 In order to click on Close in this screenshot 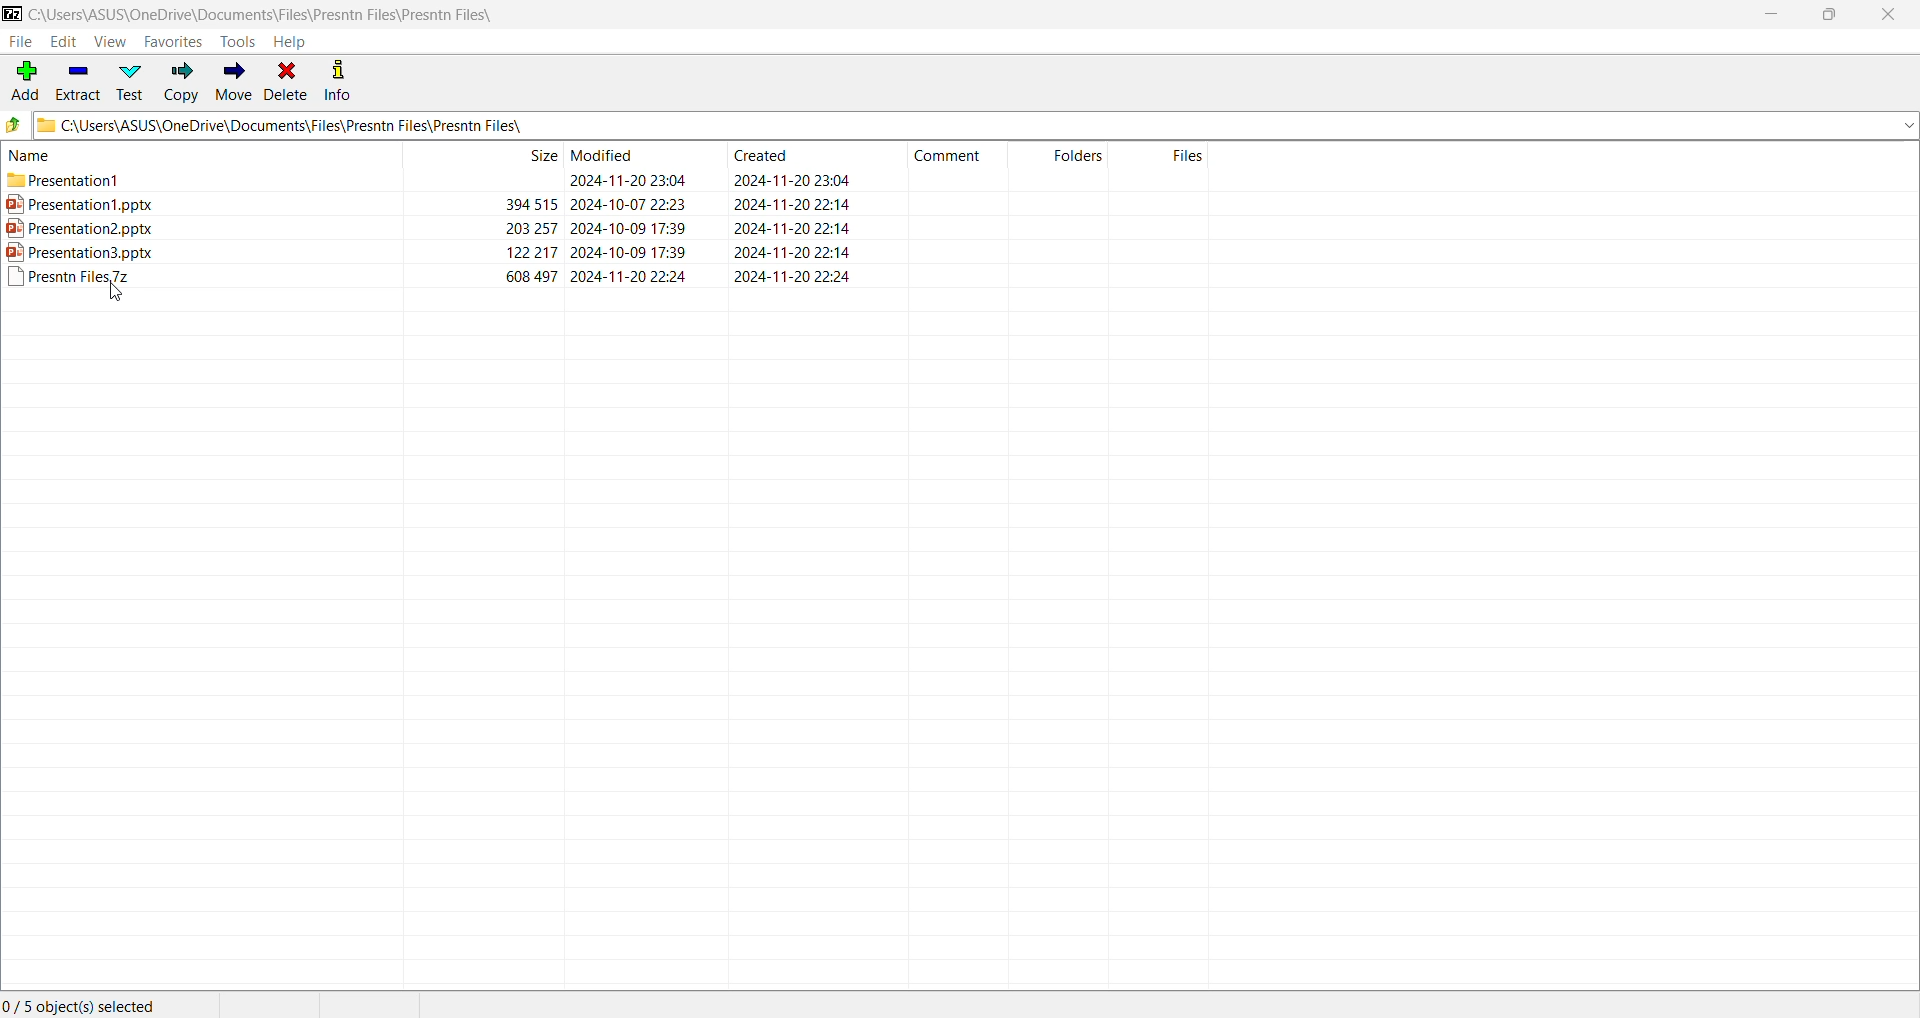, I will do `click(1888, 15)`.